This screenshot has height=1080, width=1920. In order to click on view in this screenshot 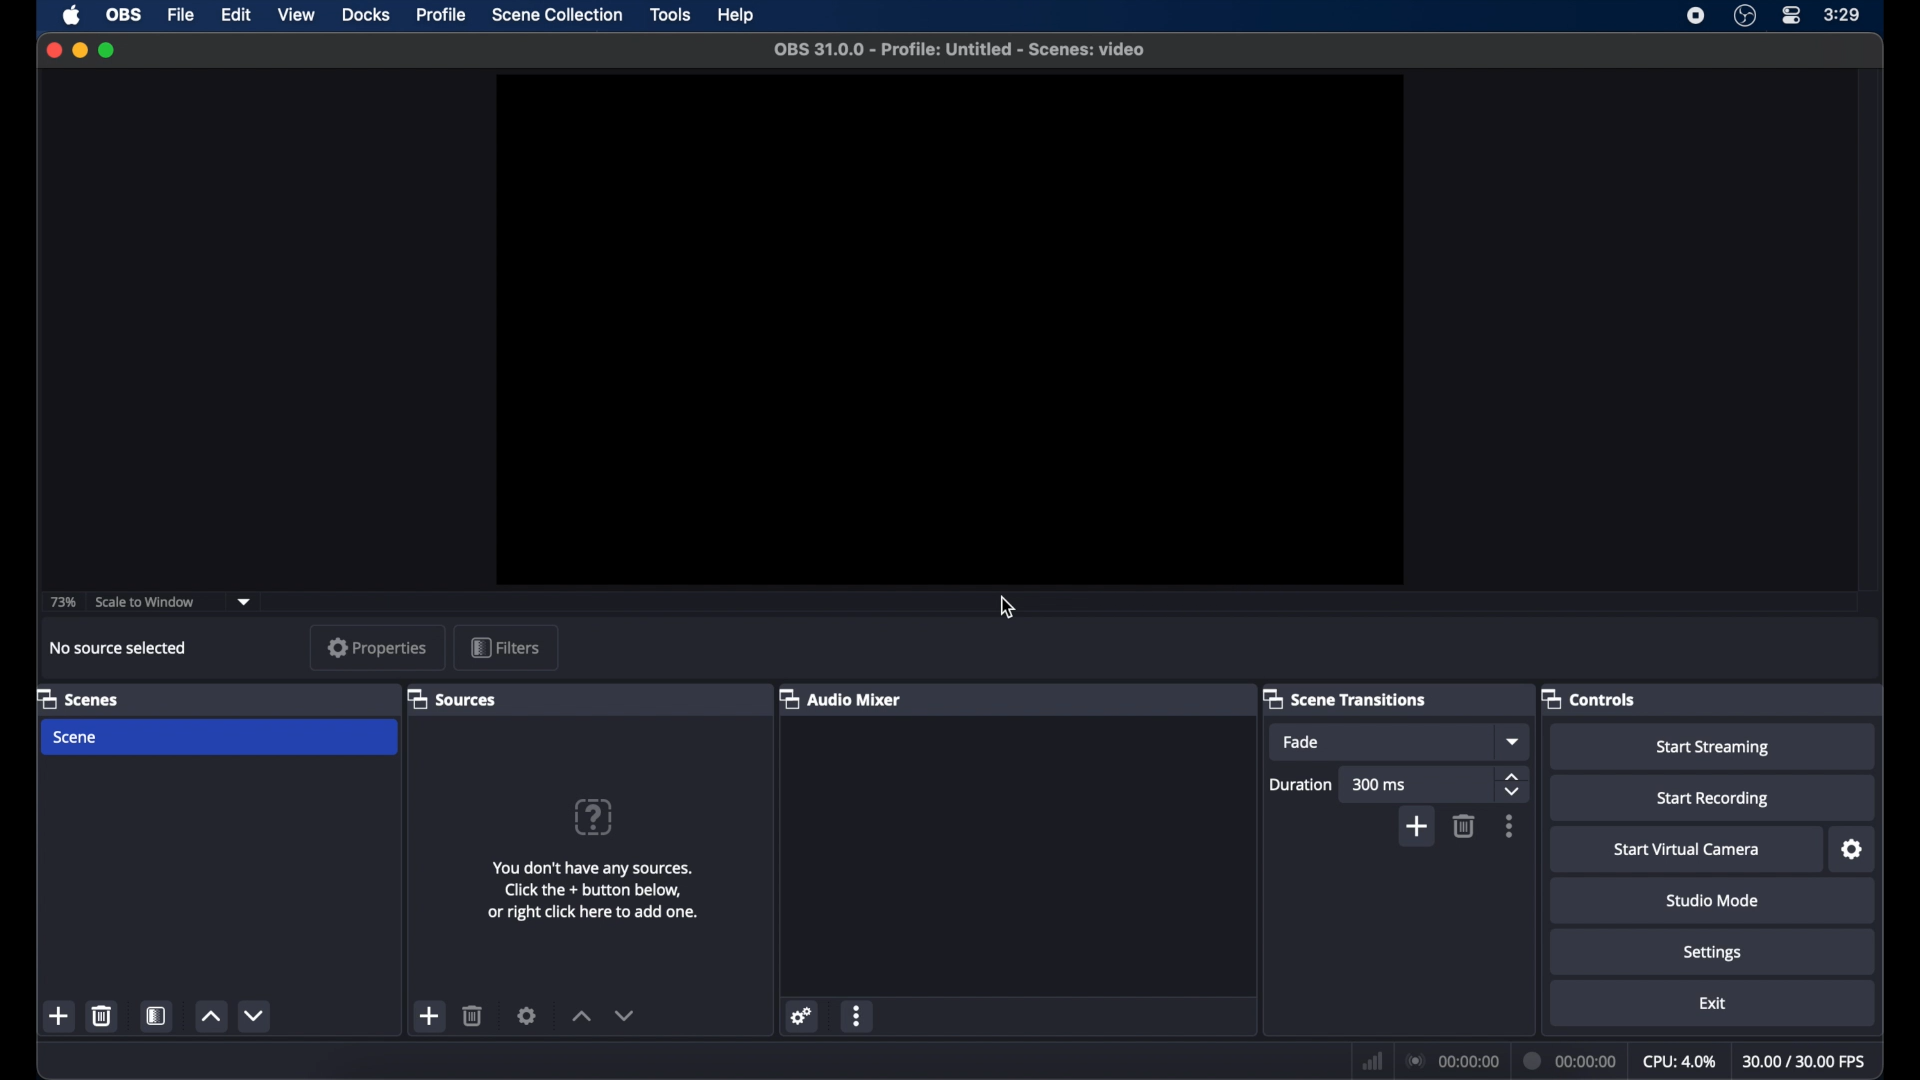, I will do `click(296, 14)`.